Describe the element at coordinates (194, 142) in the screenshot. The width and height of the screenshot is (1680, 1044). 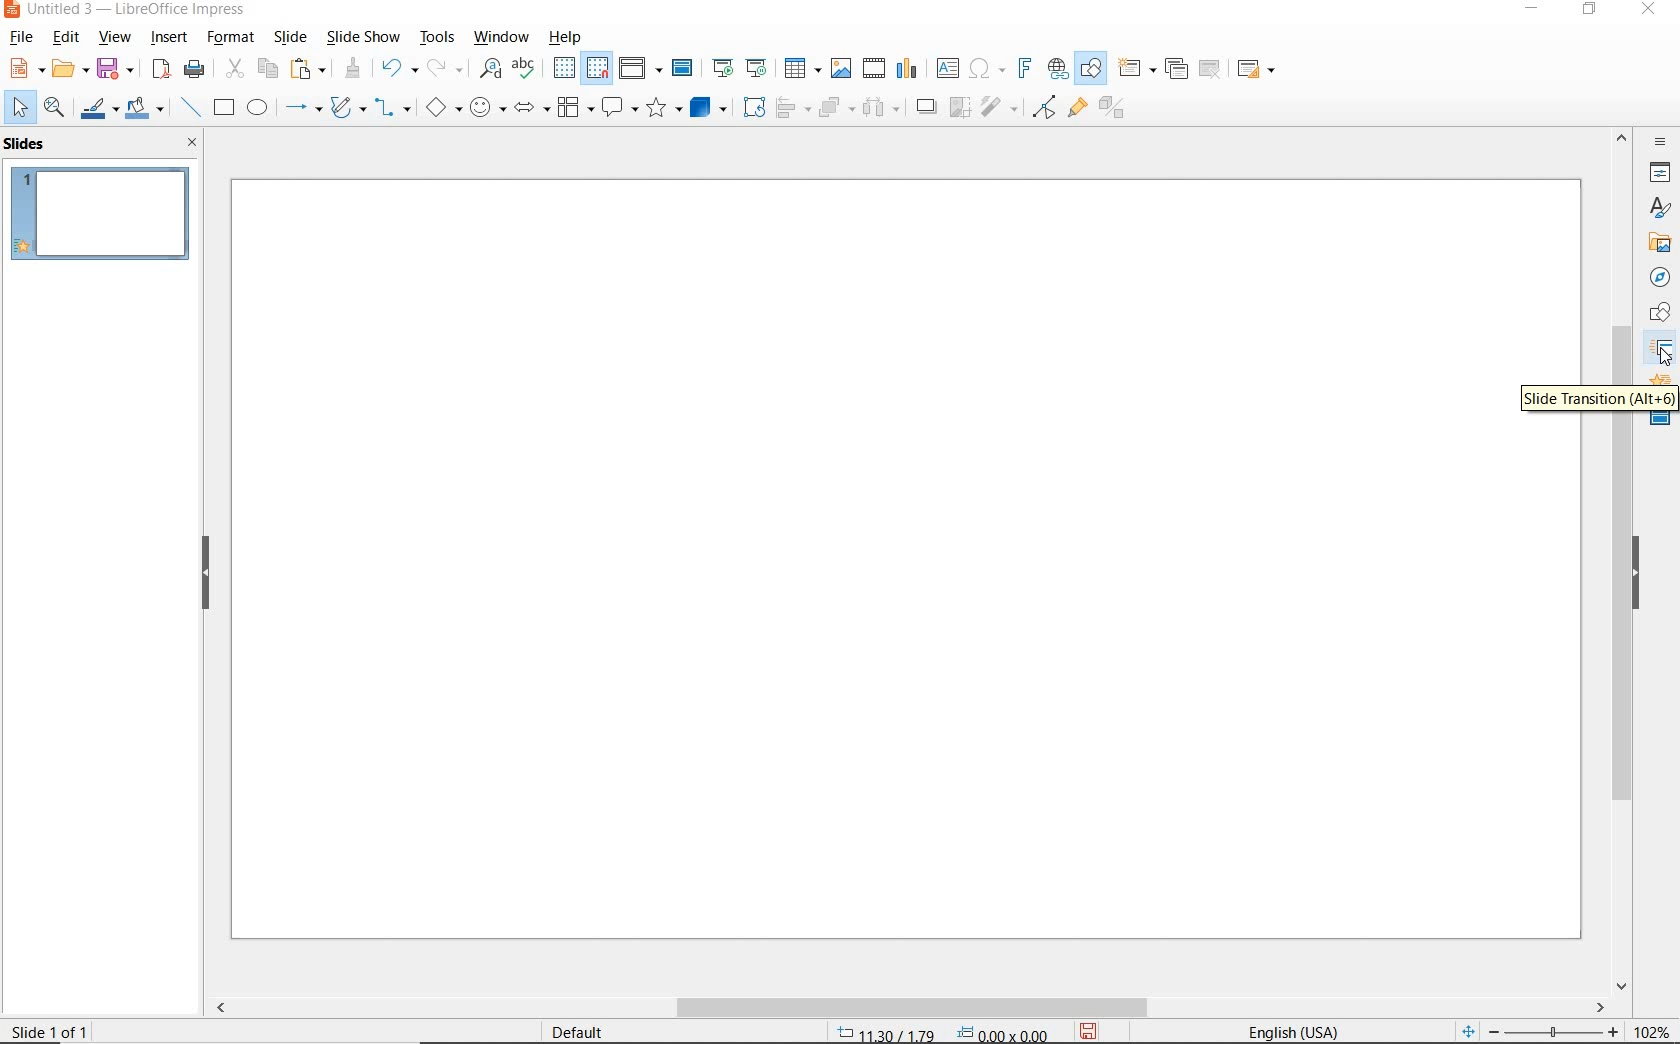
I see `CLOSE` at that location.